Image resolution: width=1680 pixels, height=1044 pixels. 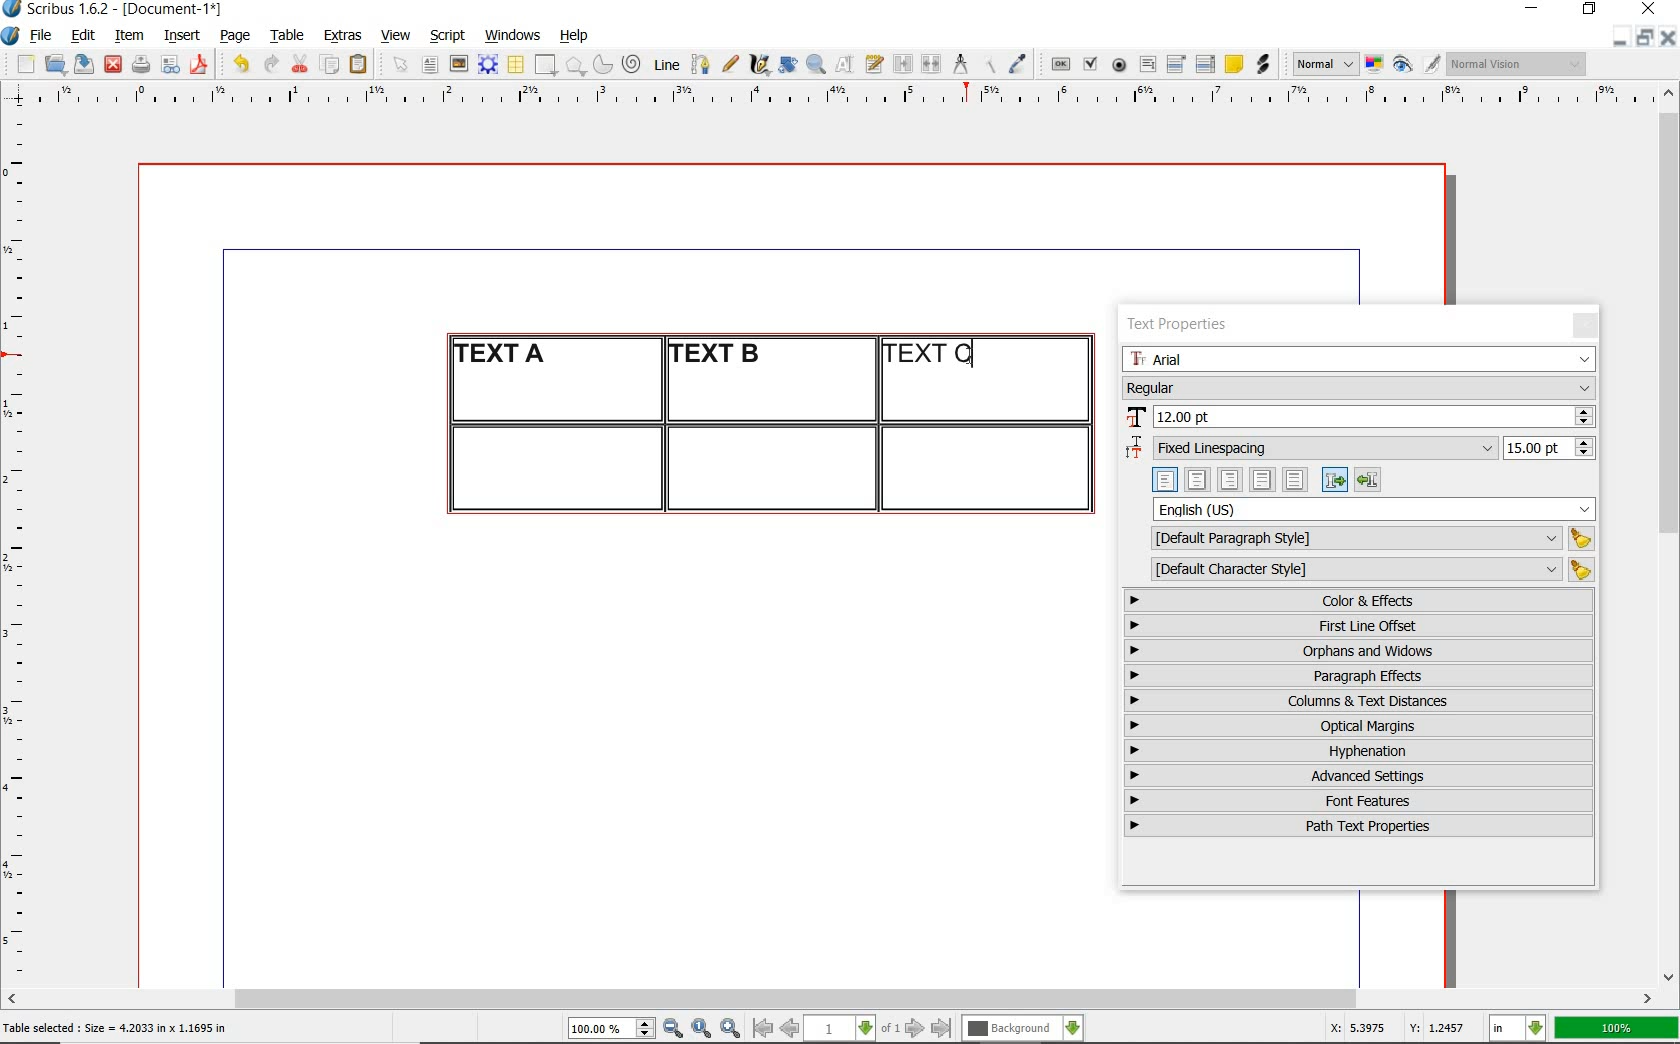 I want to click on item, so click(x=128, y=36).